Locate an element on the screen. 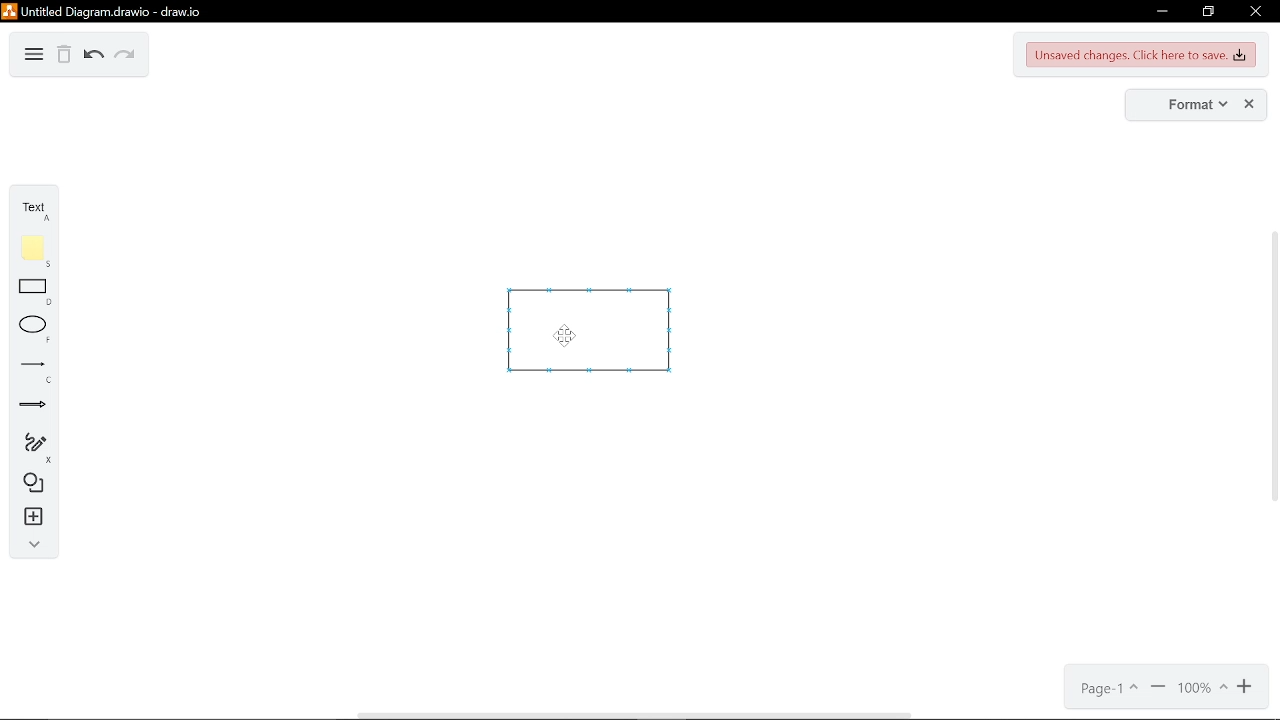  diagram is located at coordinates (34, 56).